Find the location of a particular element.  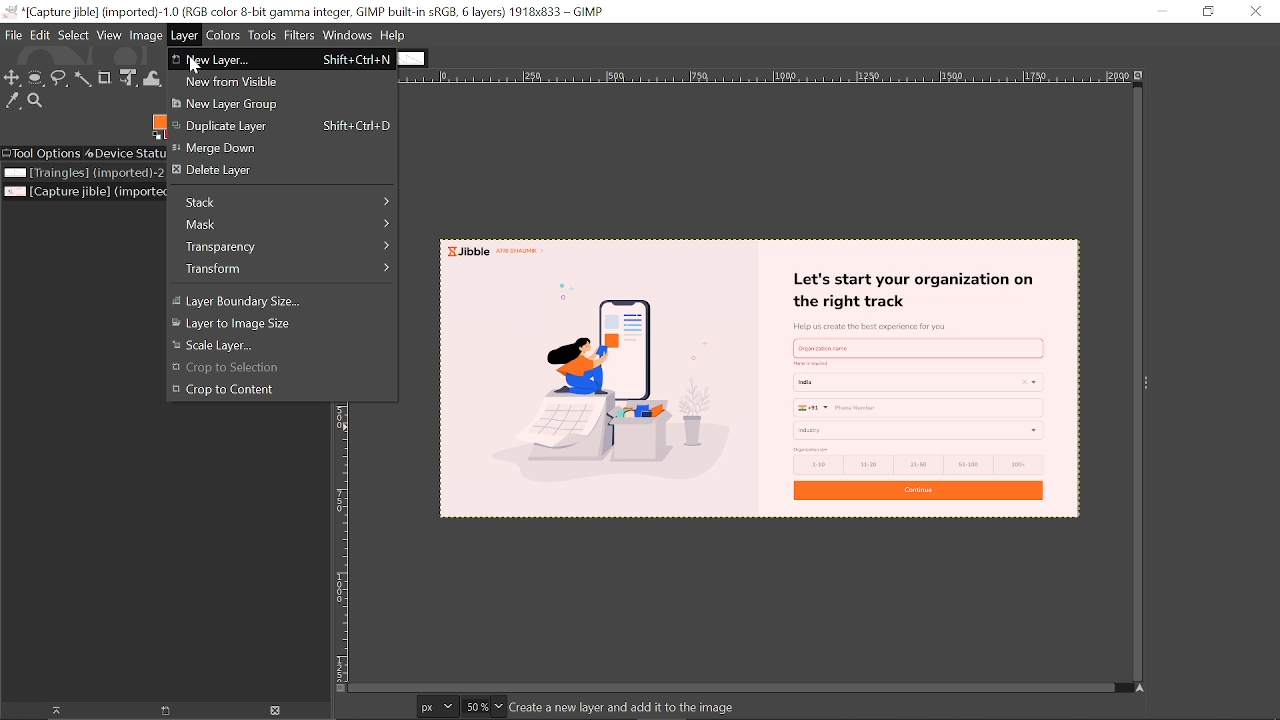

Filters is located at coordinates (300, 35).